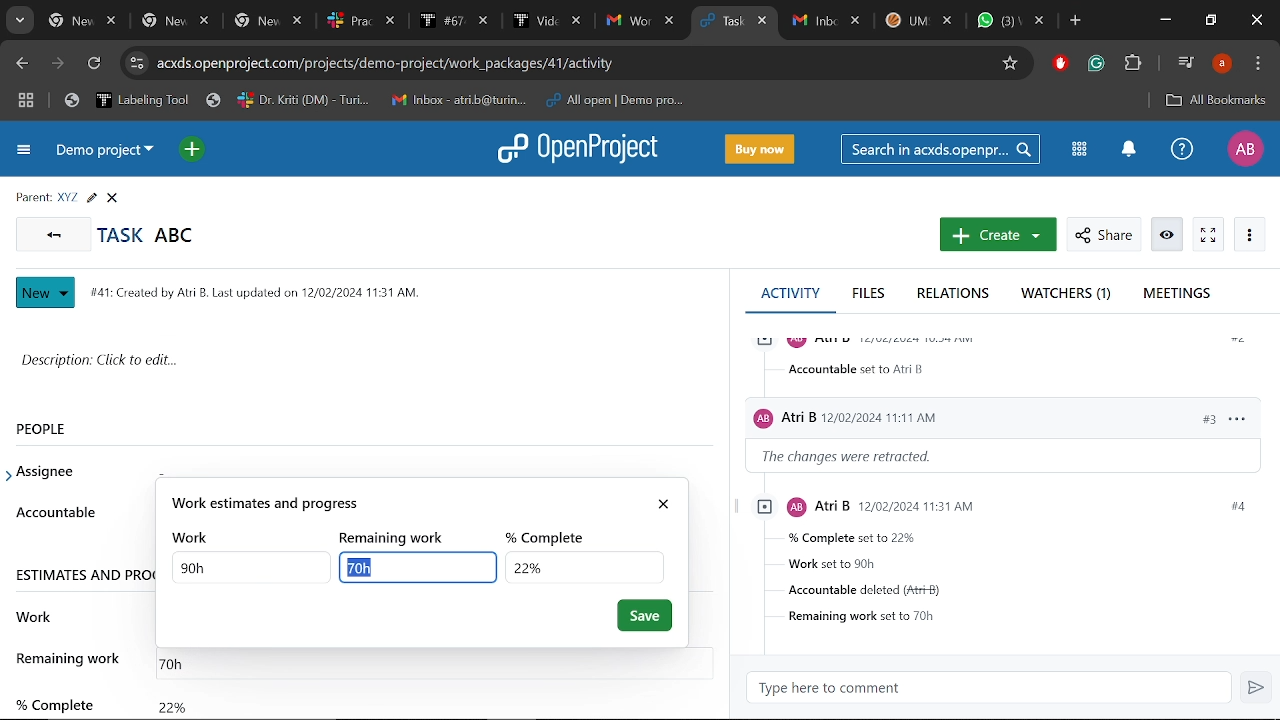  I want to click on Add new tab, so click(1075, 22).